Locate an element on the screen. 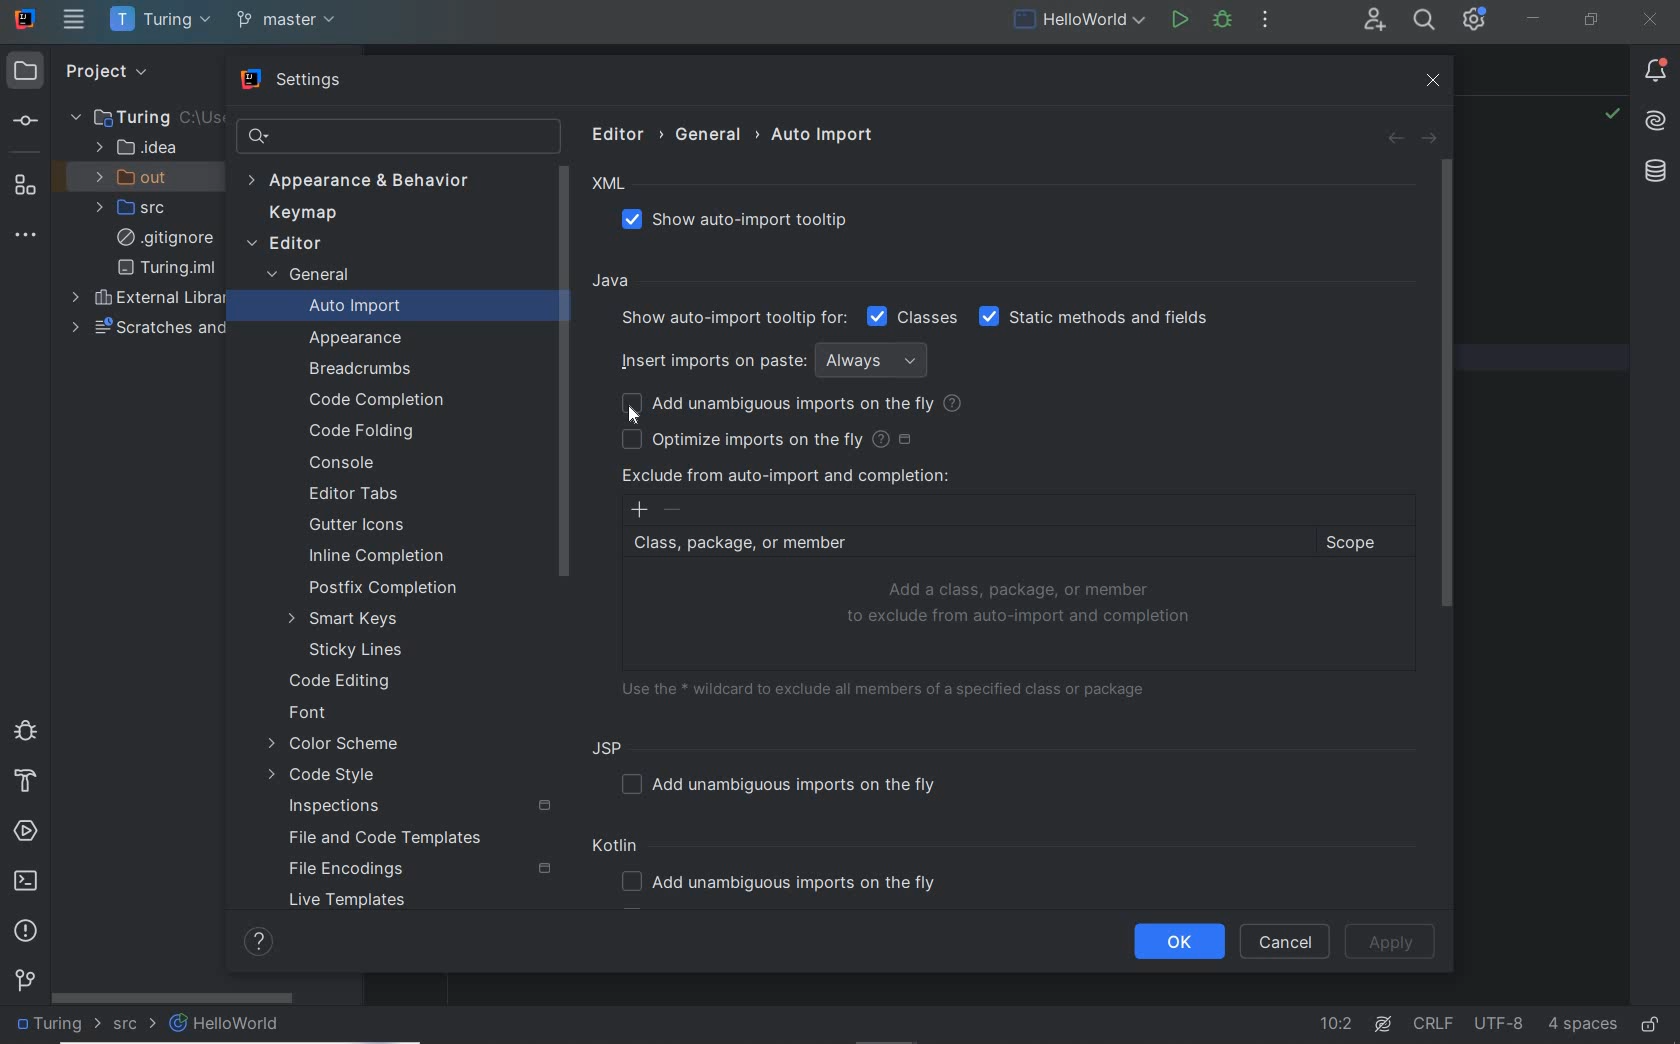  build is located at coordinates (23, 782).